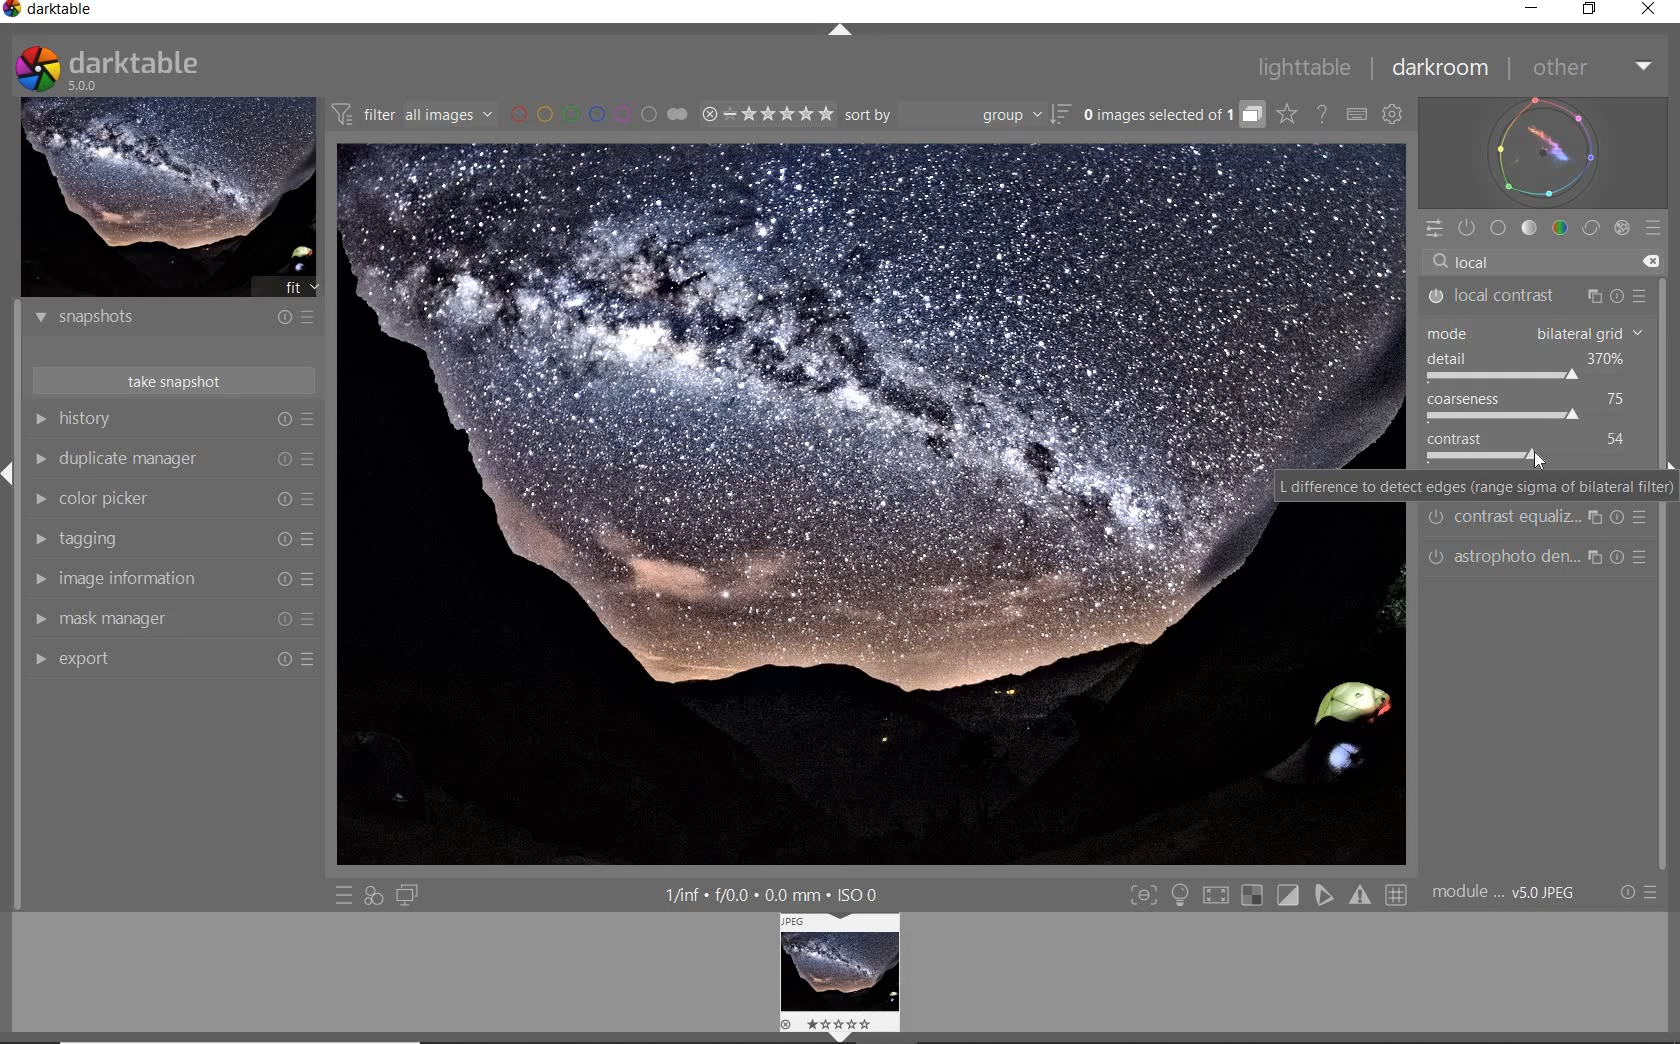  Describe the element at coordinates (412, 114) in the screenshot. I see `FILTER IMAGES BASED ON THEIR MODULE ORDER` at that location.